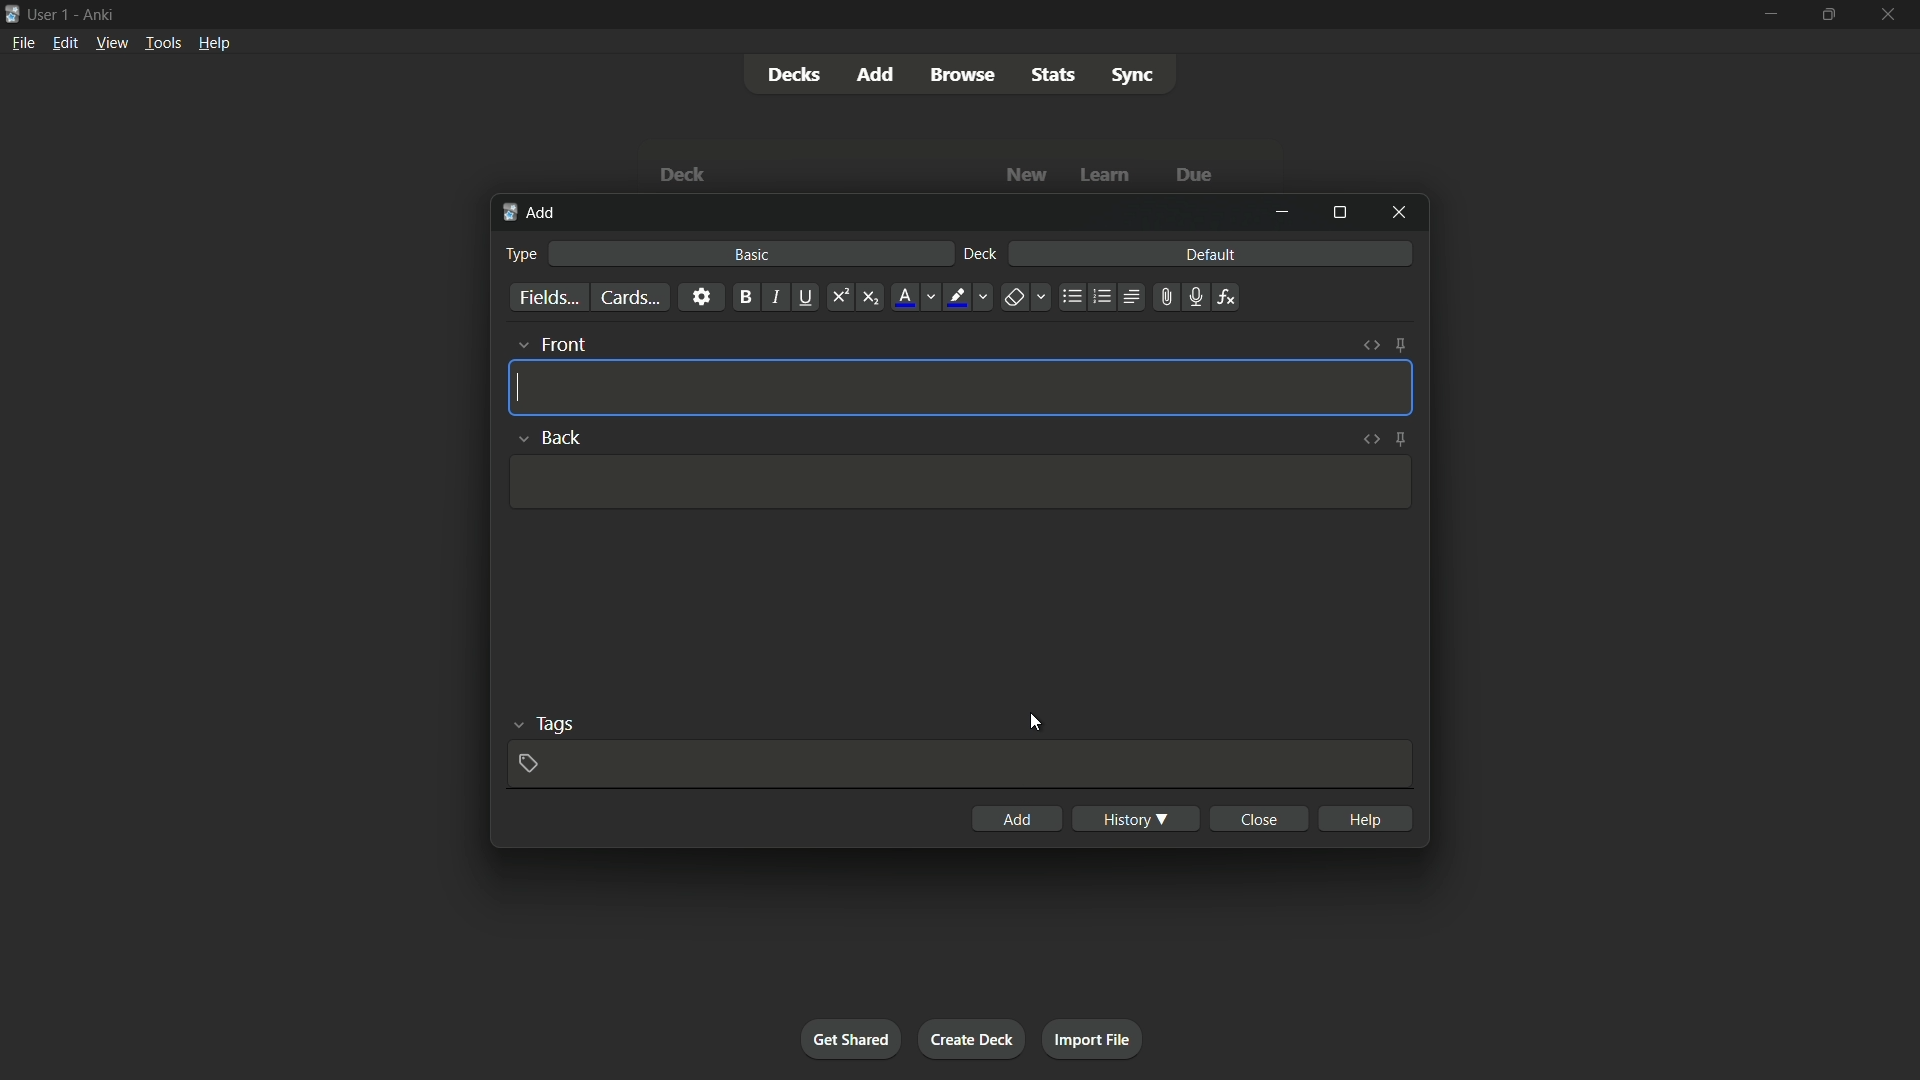 Image resolution: width=1920 pixels, height=1080 pixels. What do you see at coordinates (1366, 817) in the screenshot?
I see `help` at bounding box center [1366, 817].